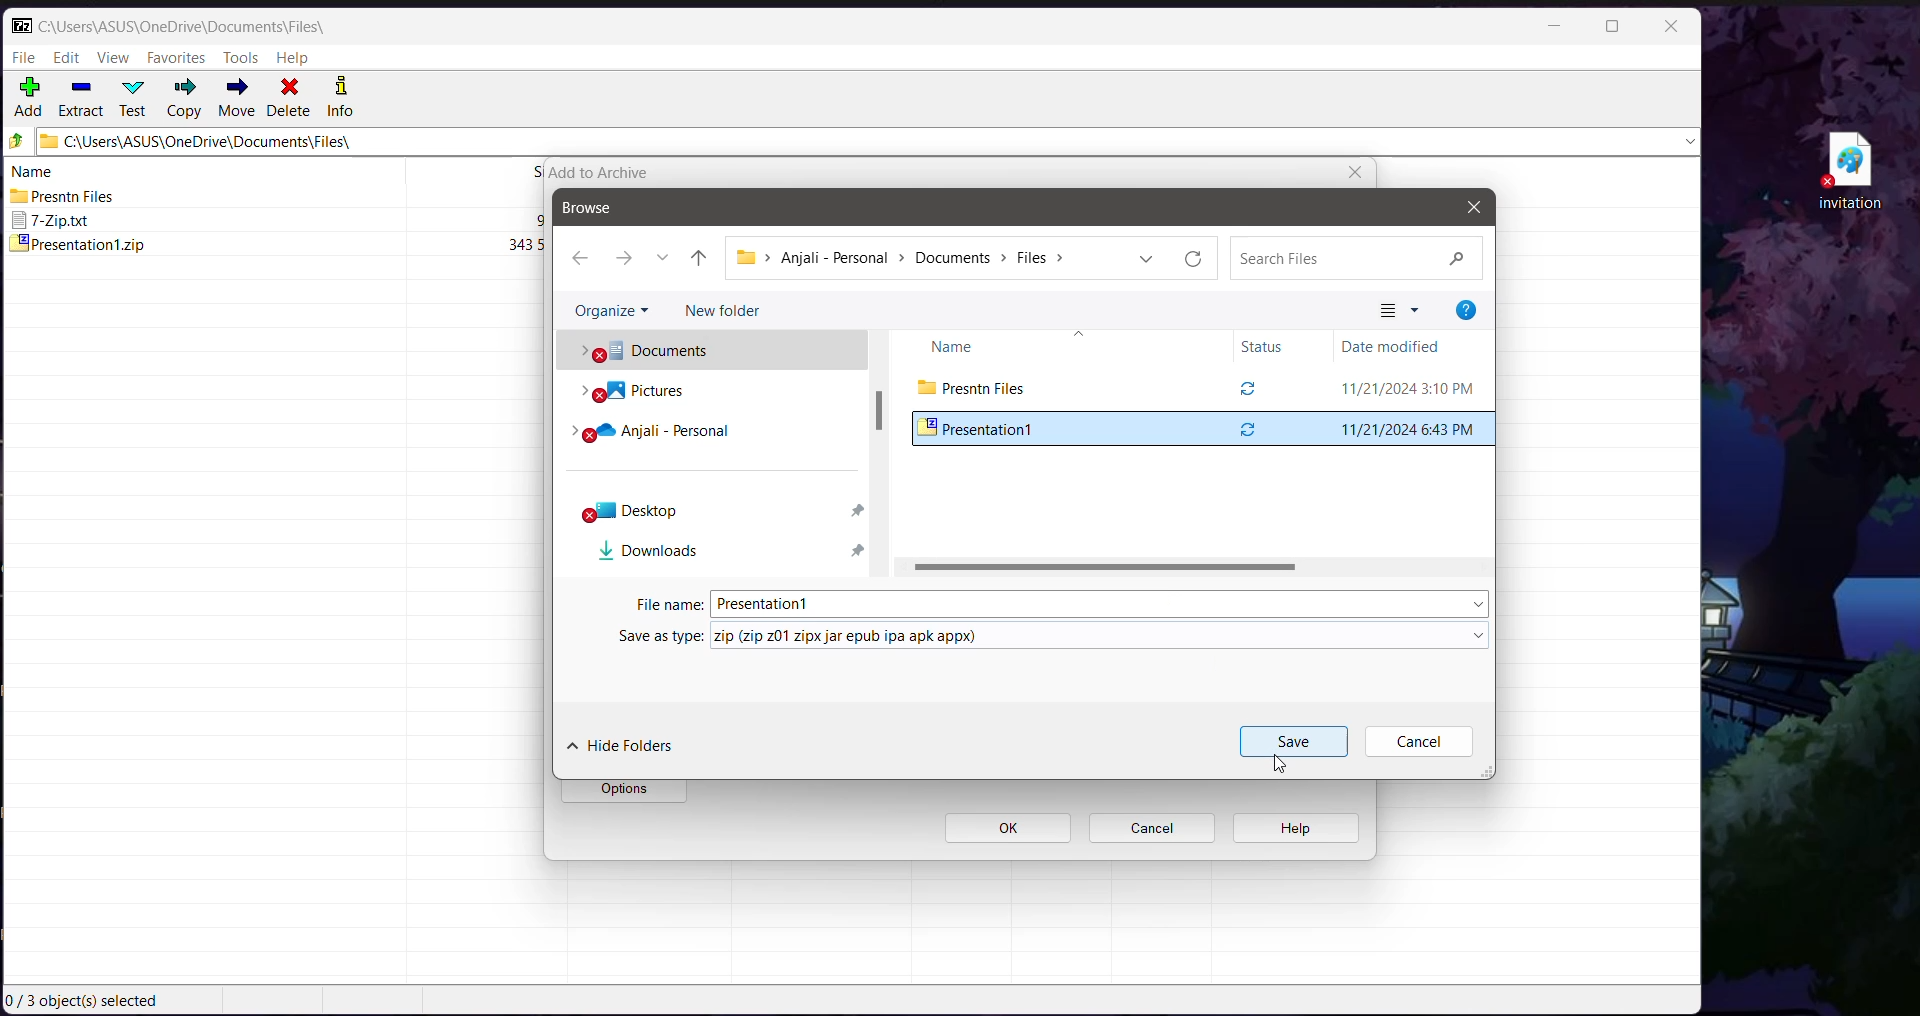 Image resolution: width=1920 pixels, height=1016 pixels. I want to click on close, so click(1357, 173).